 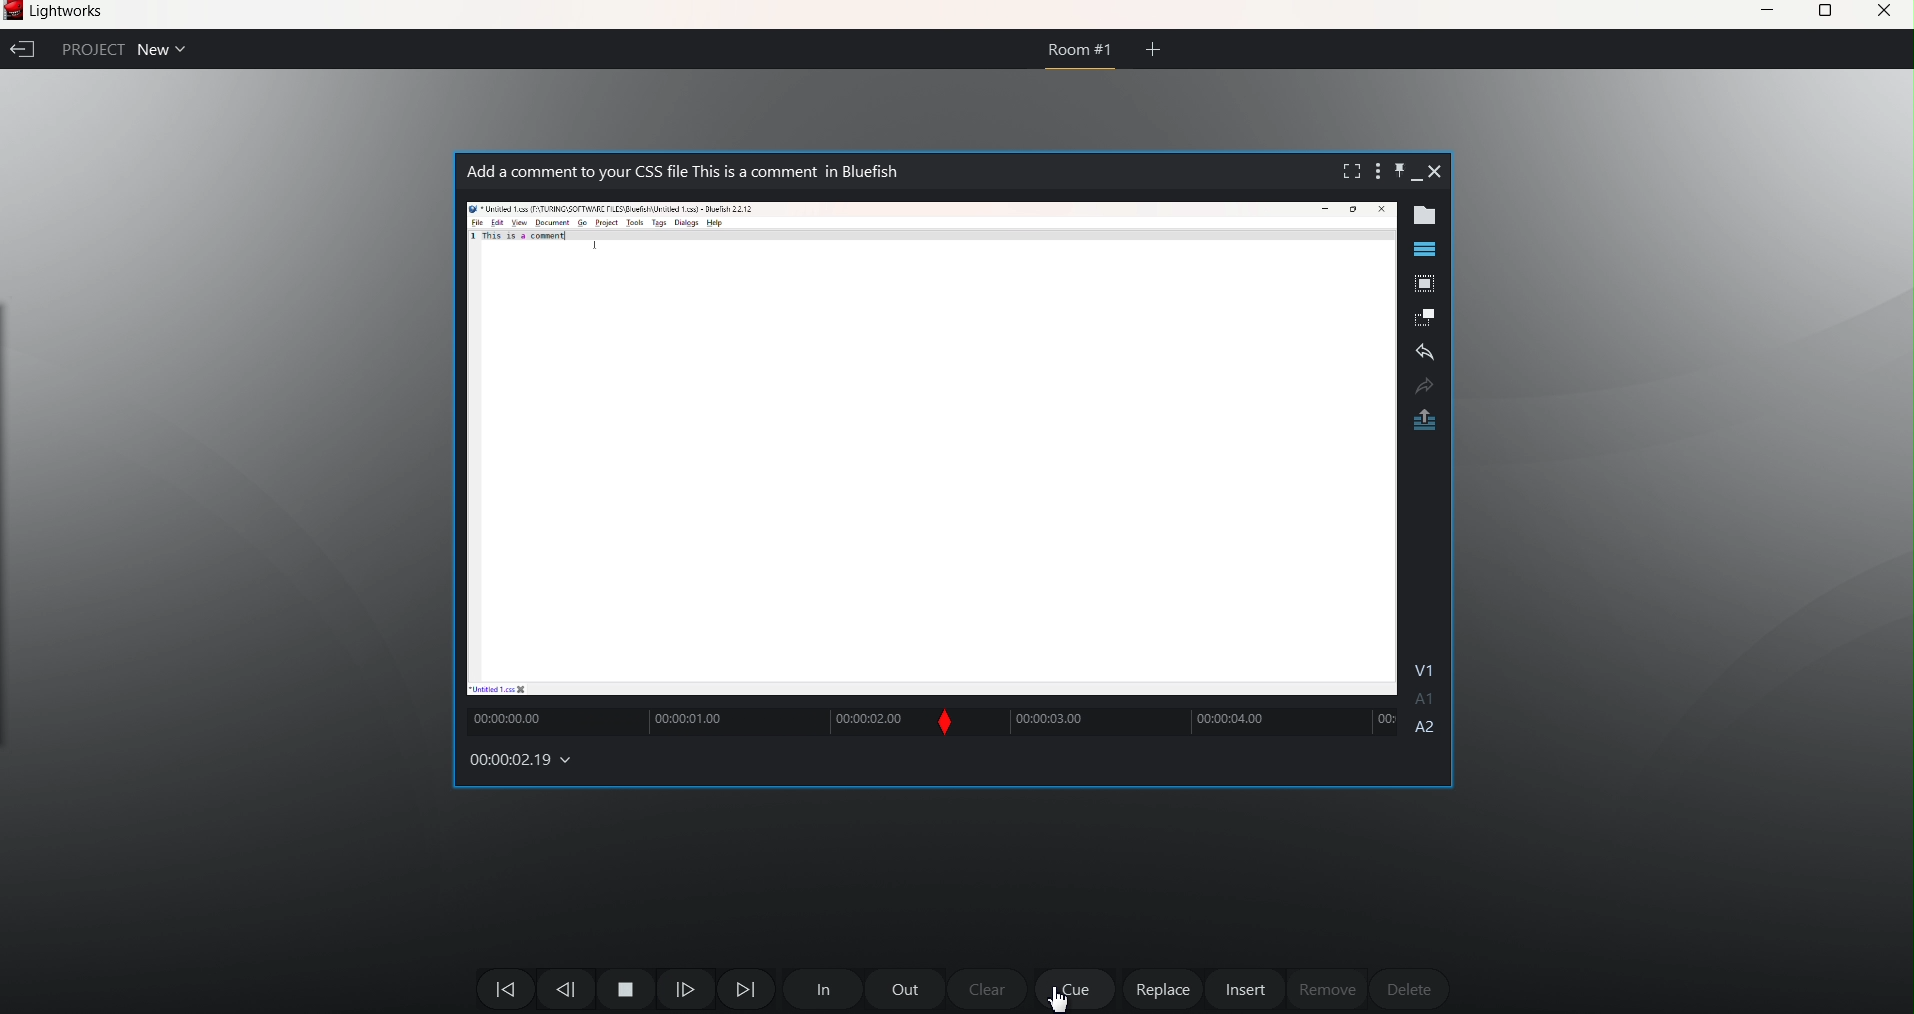 What do you see at coordinates (1425, 354) in the screenshot?
I see `undo` at bounding box center [1425, 354].